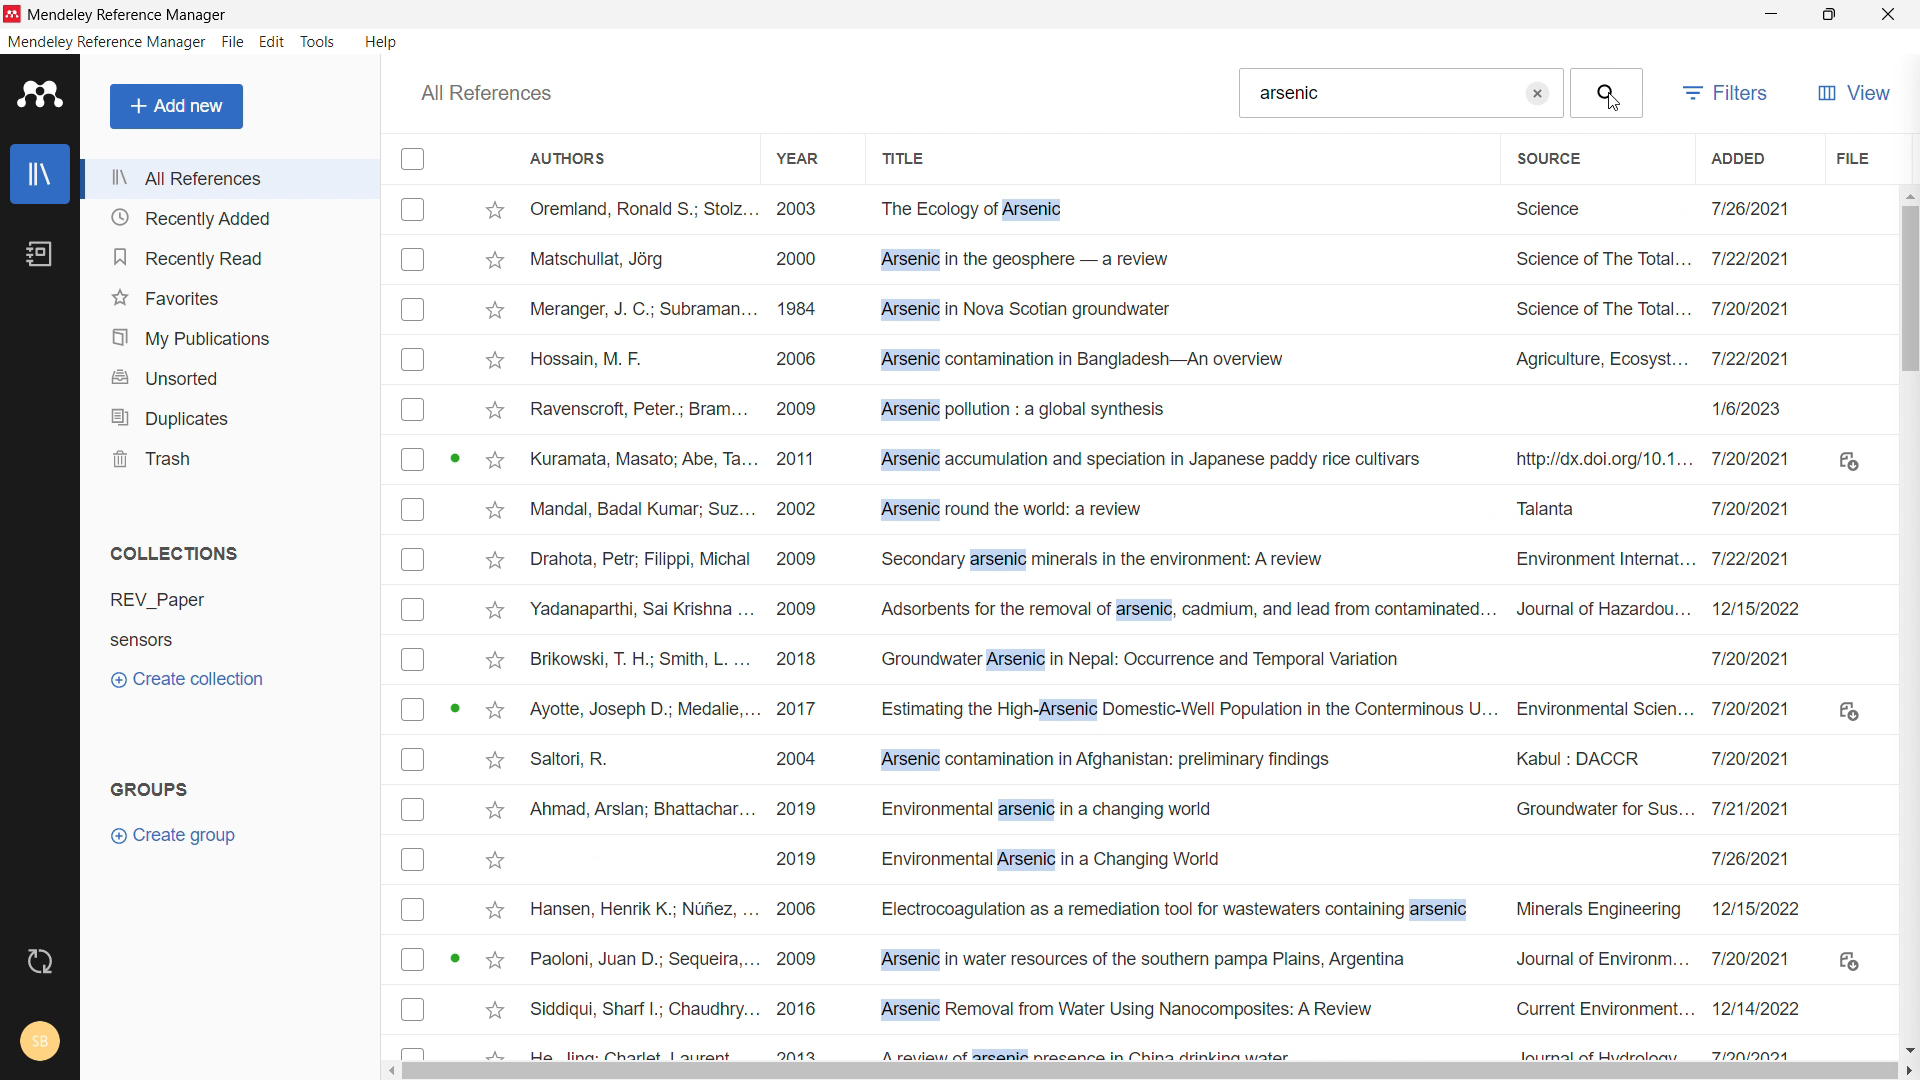 This screenshot has height=1080, width=1920. What do you see at coordinates (457, 456) in the screenshot?
I see `Active` at bounding box center [457, 456].